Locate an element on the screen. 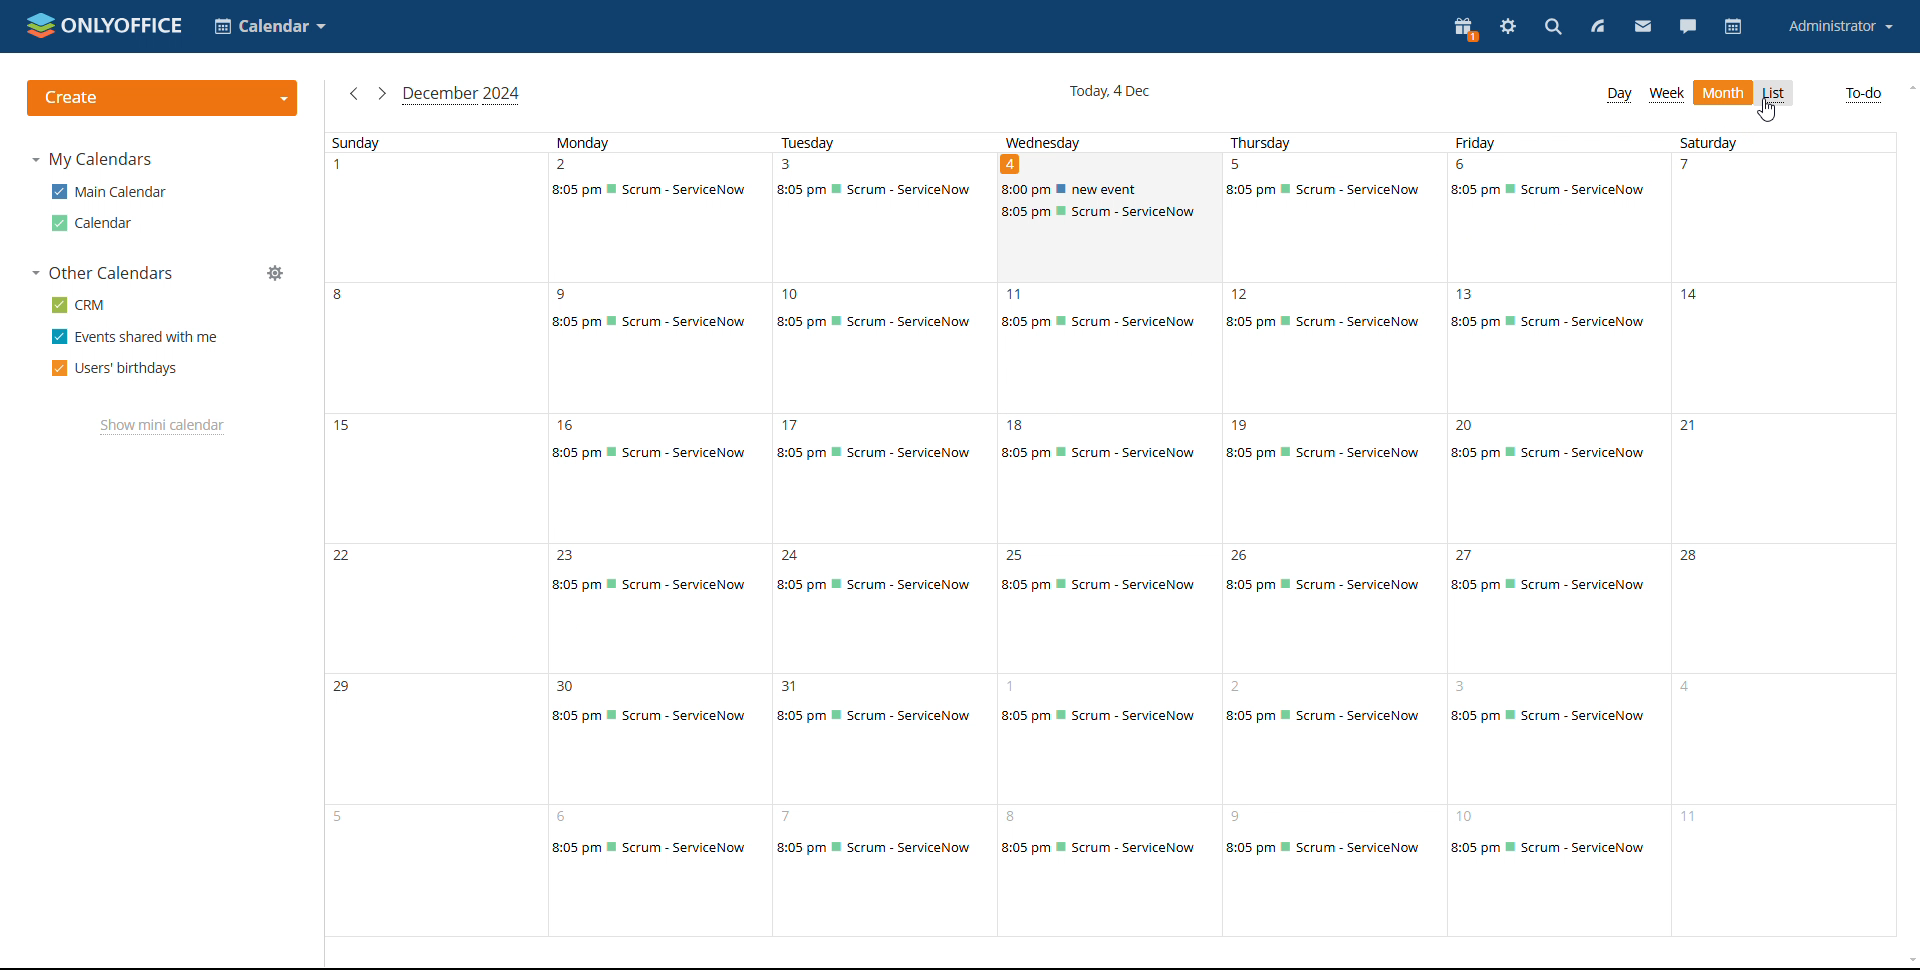 Image resolution: width=1920 pixels, height=970 pixels. my calendars is located at coordinates (93, 160).